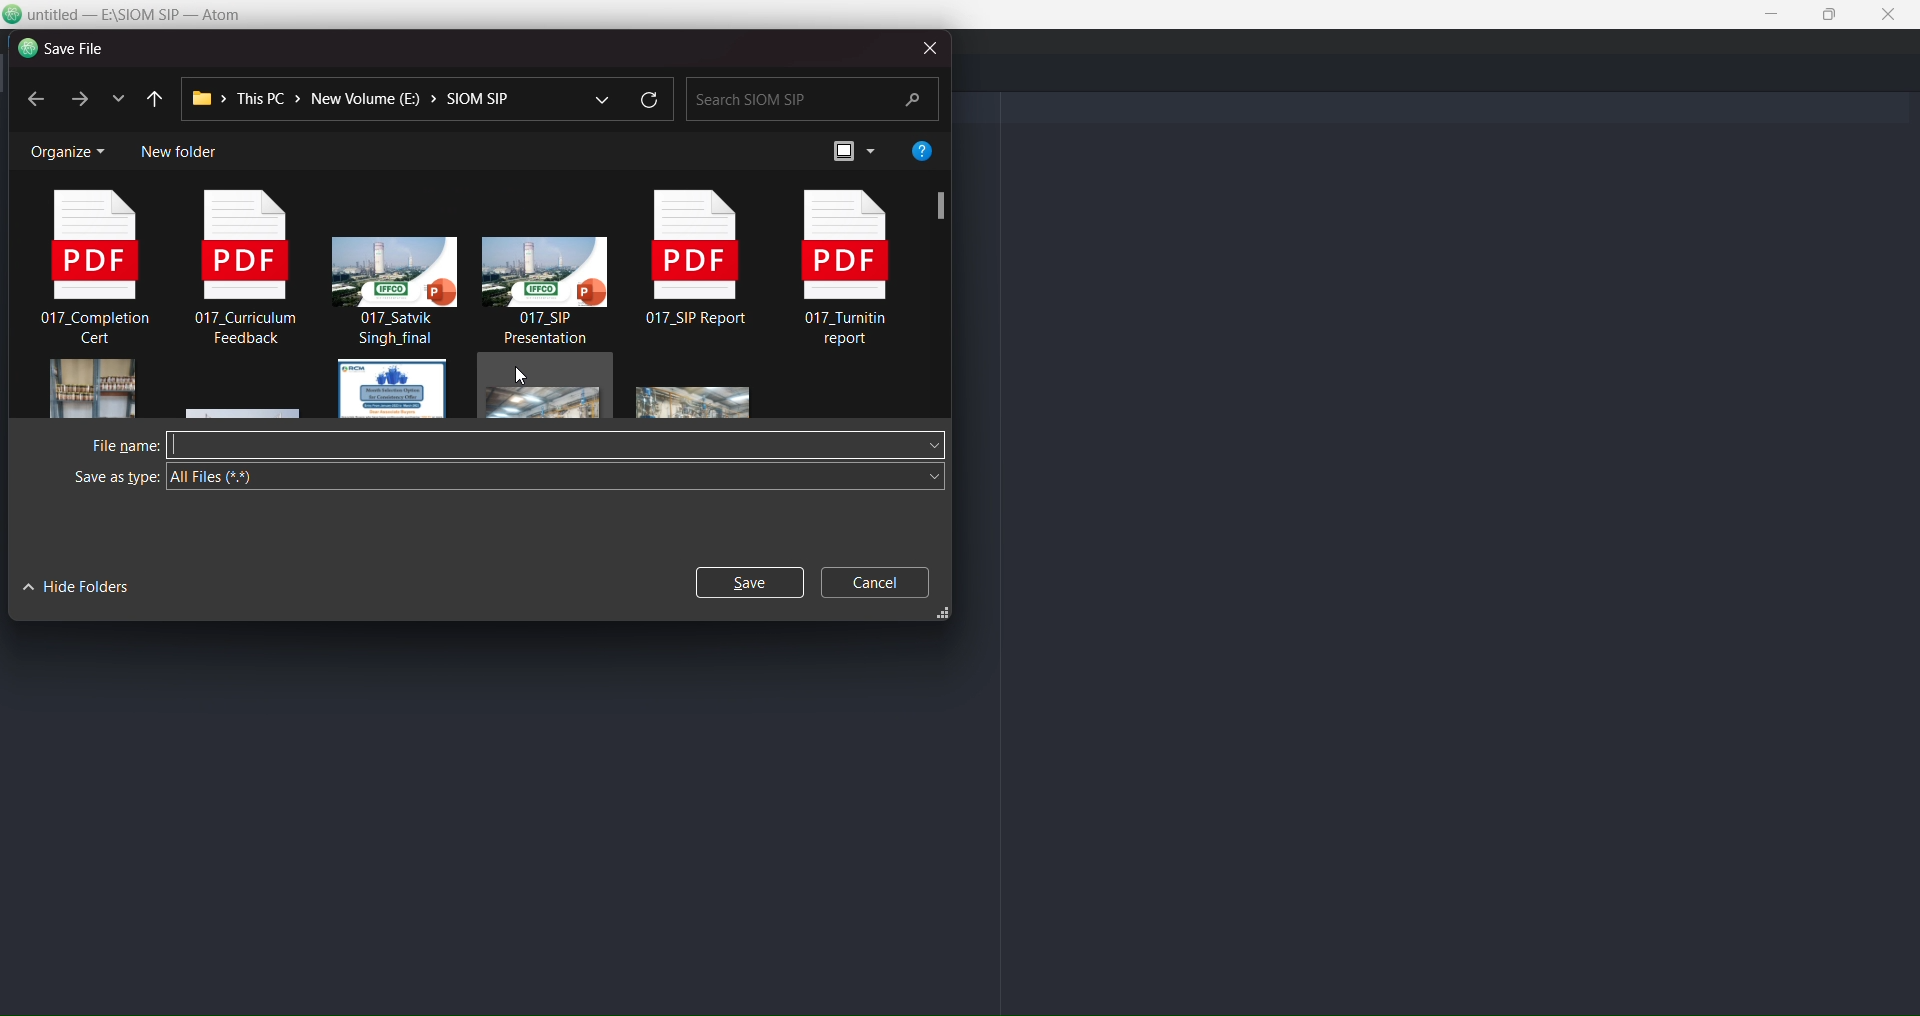  What do you see at coordinates (879, 583) in the screenshot?
I see `cancel` at bounding box center [879, 583].